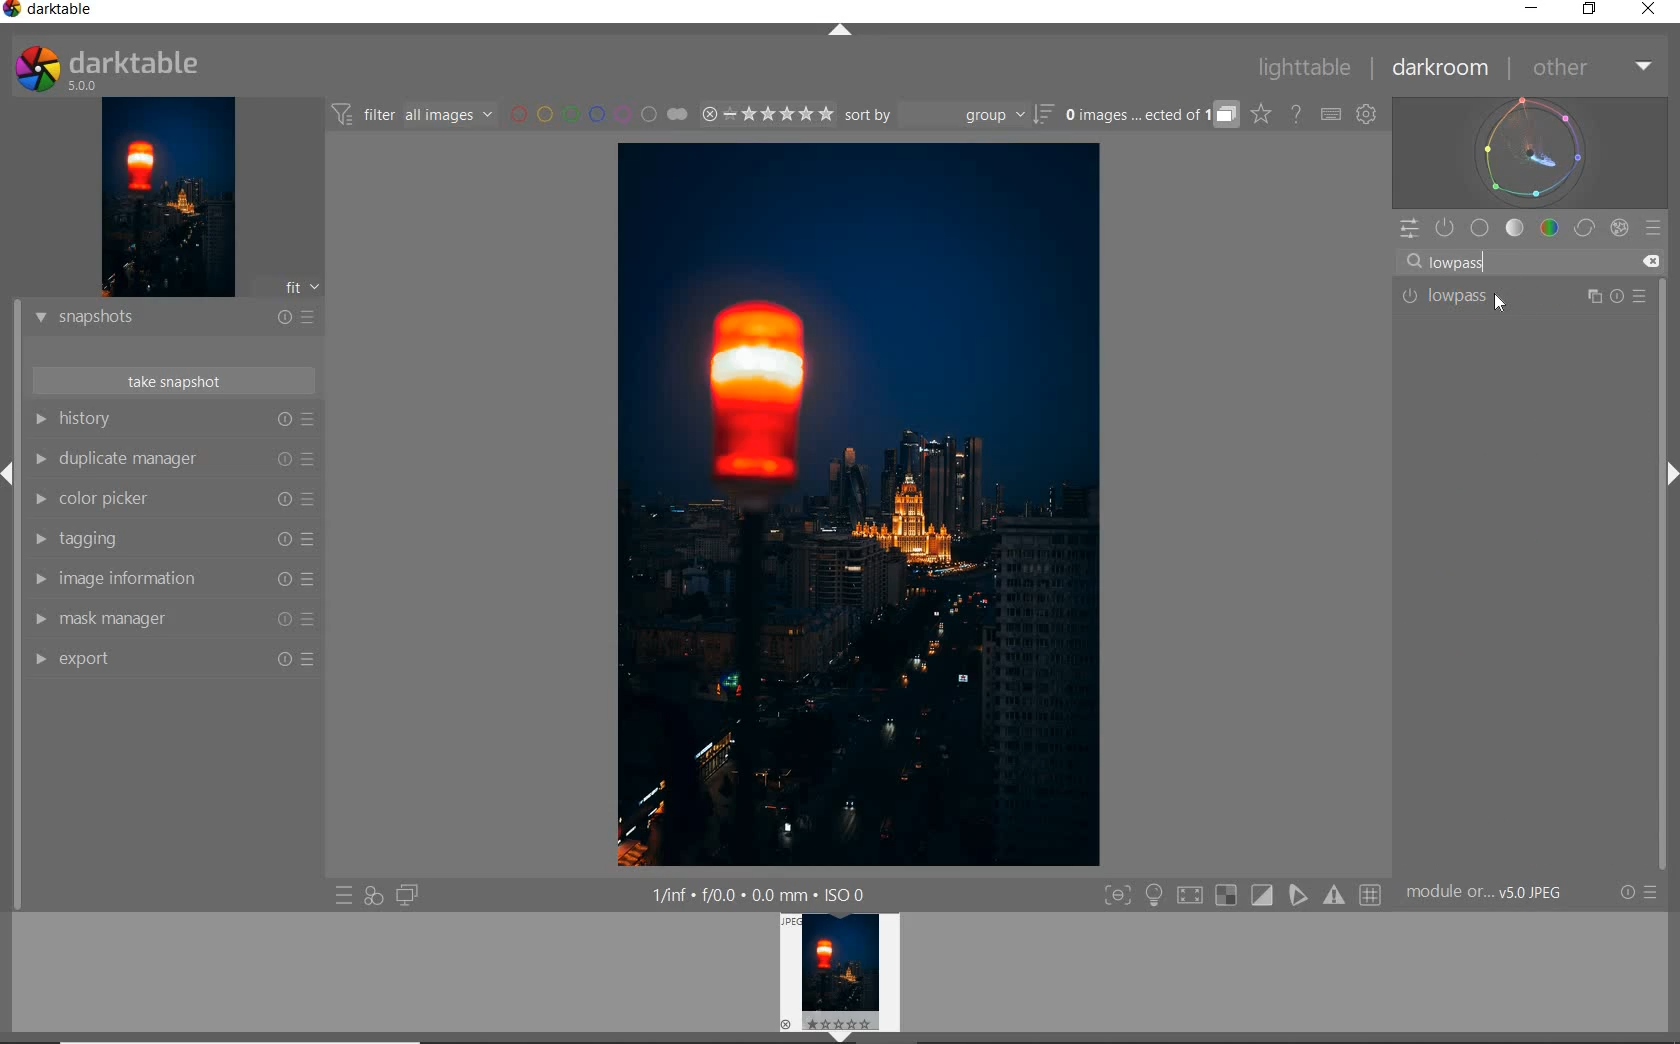  I want to click on RANGE RATING OF SELECTED IMAGES, so click(764, 116).